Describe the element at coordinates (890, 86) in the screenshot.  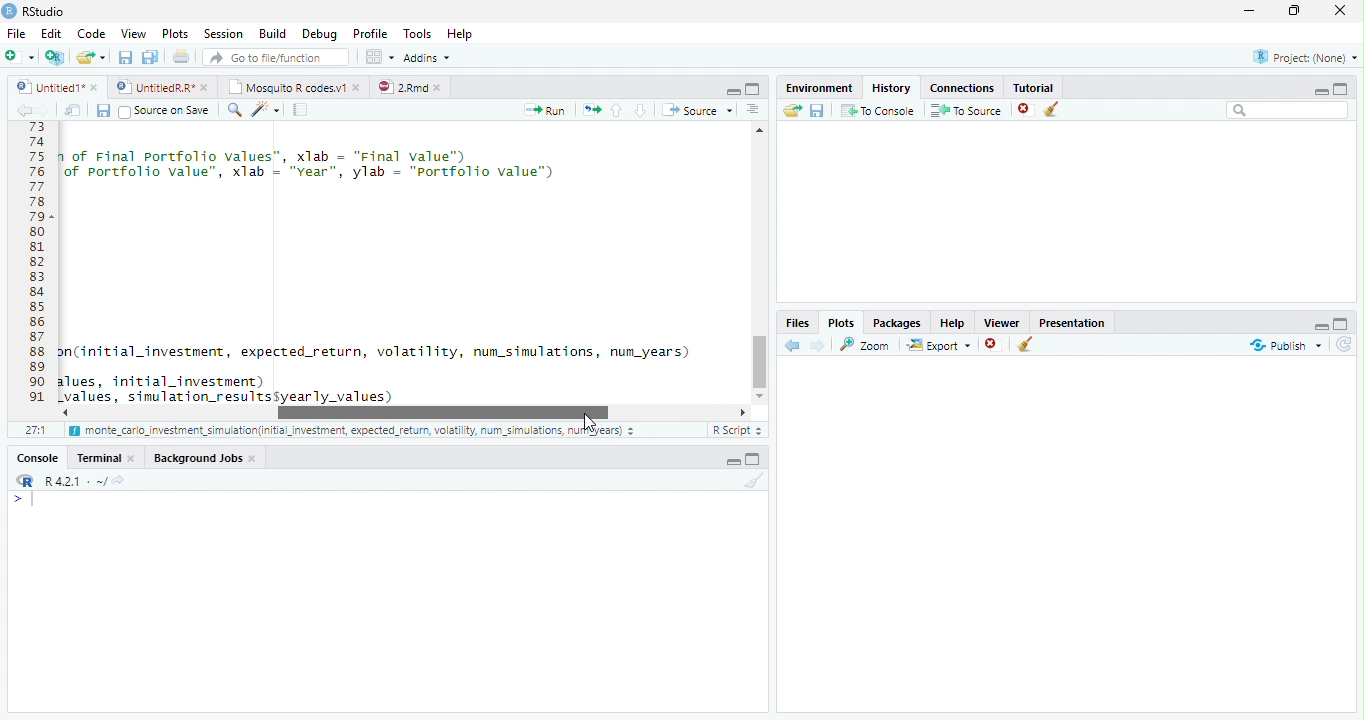
I see `History` at that location.